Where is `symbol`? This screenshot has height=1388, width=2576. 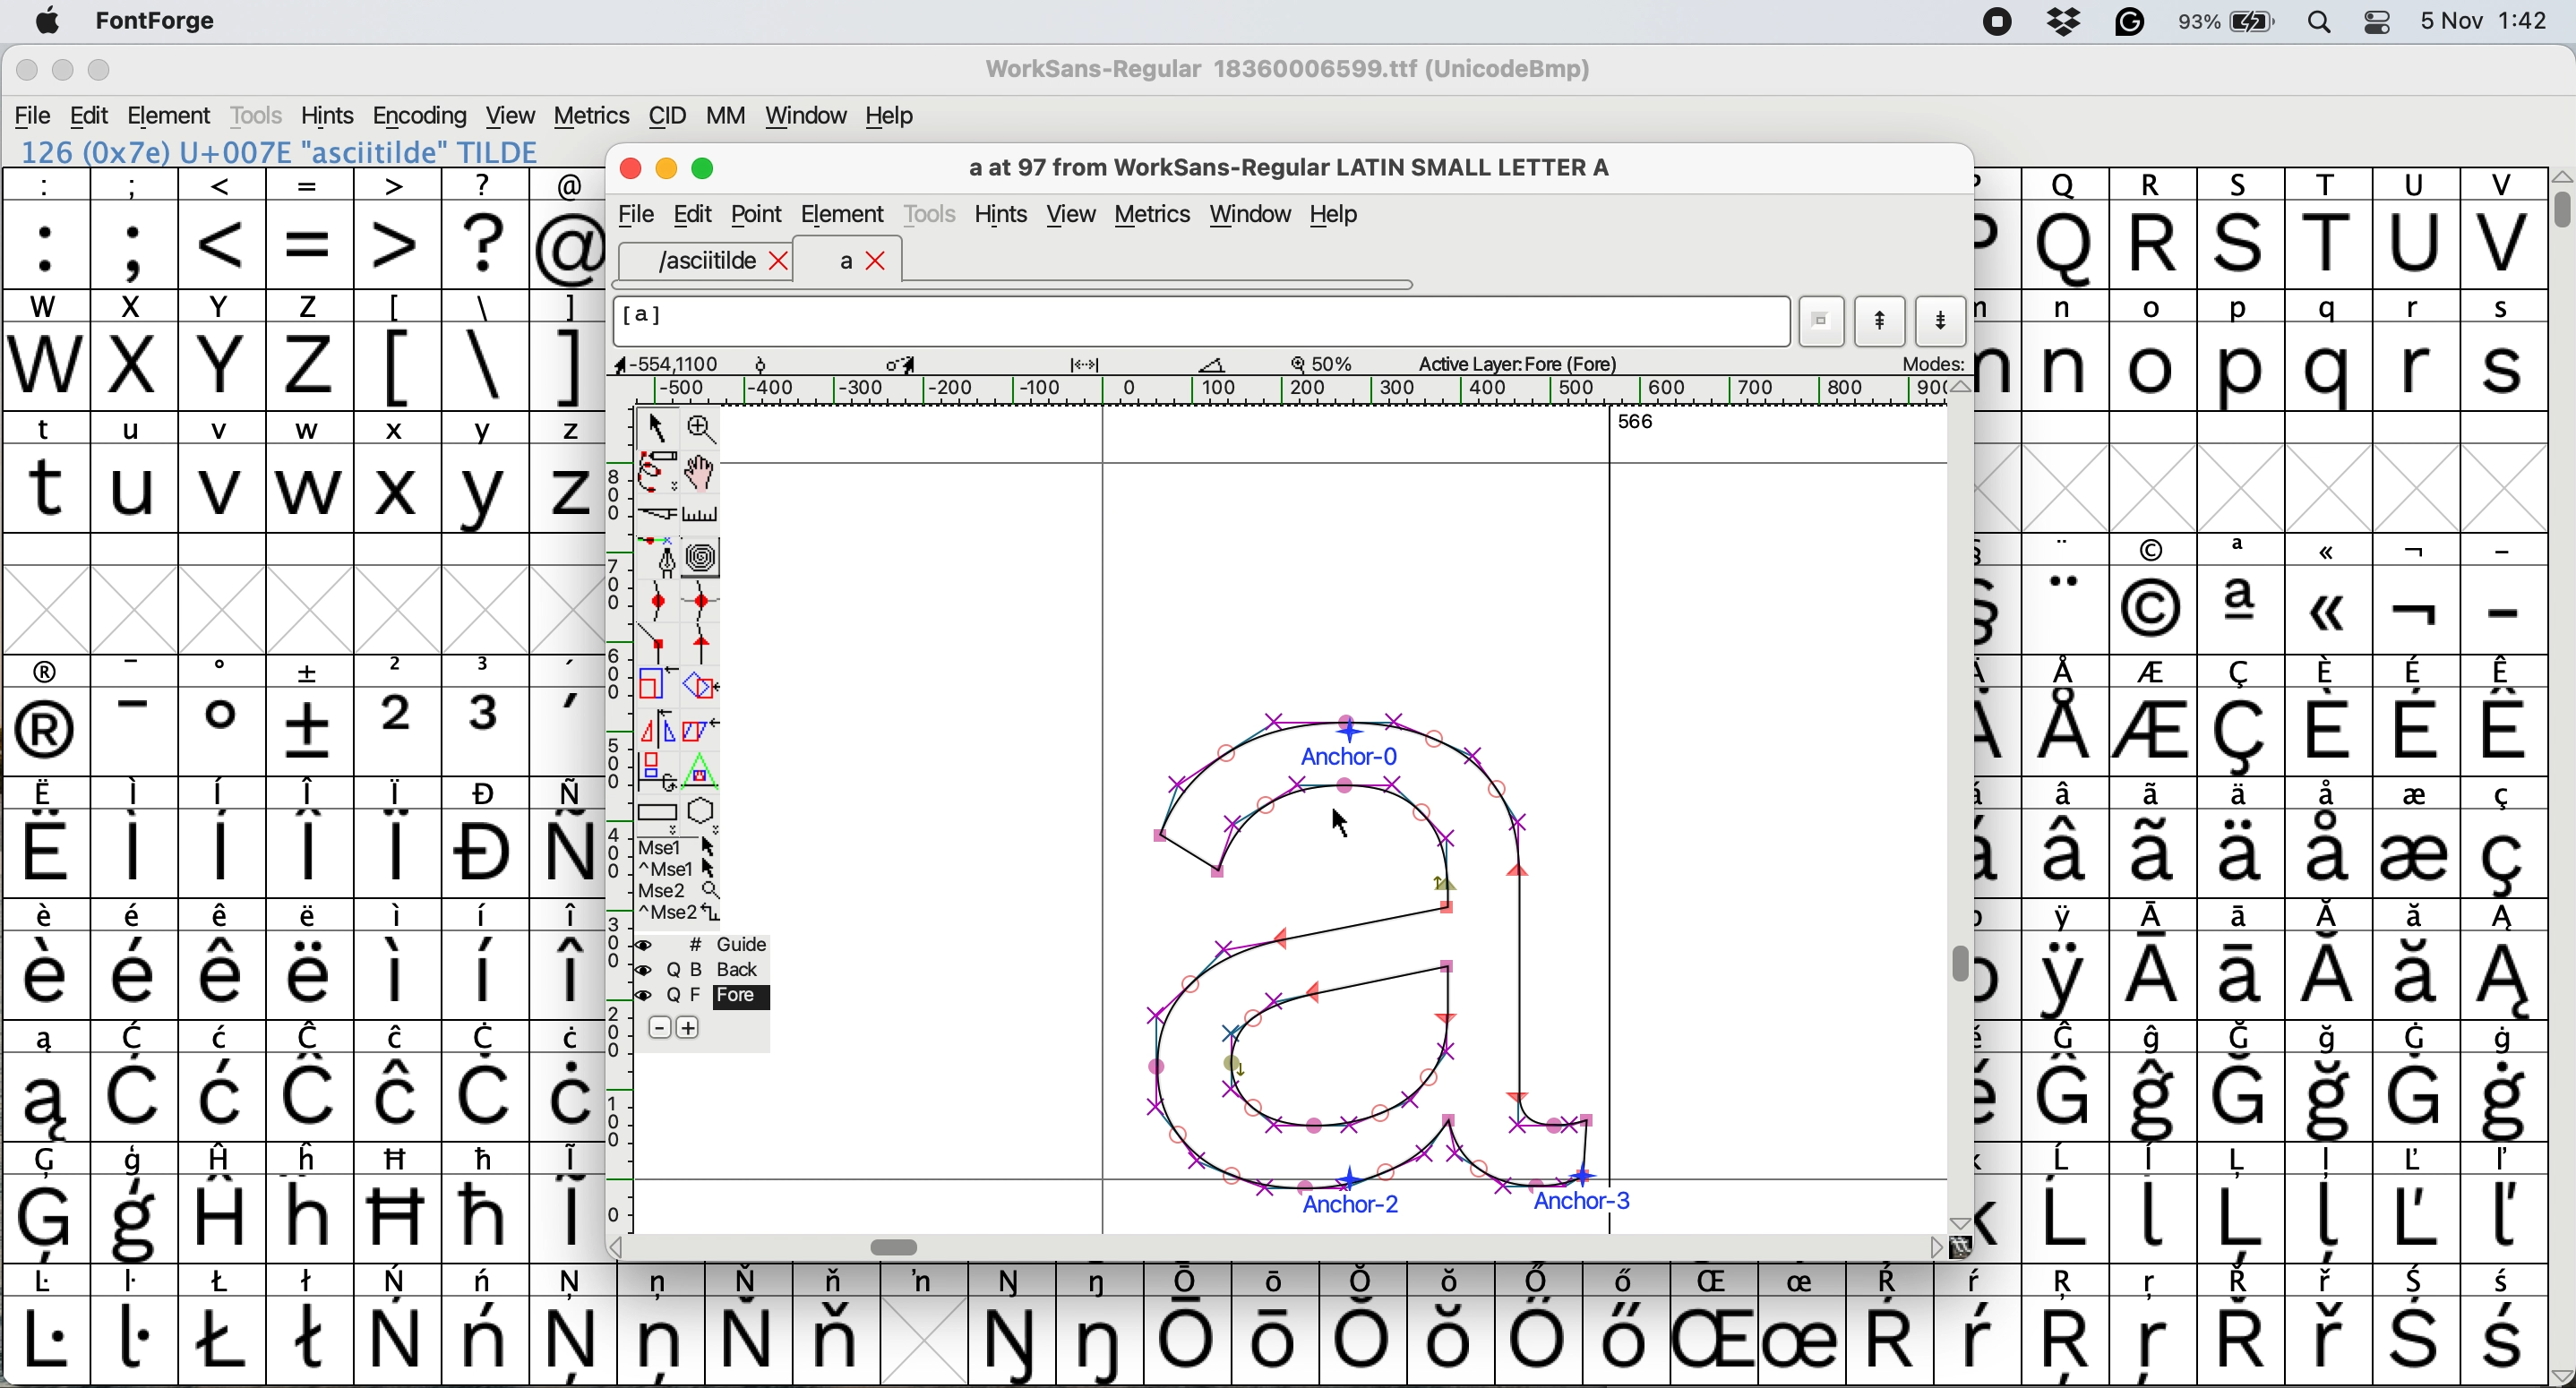 symbol is located at coordinates (487, 1324).